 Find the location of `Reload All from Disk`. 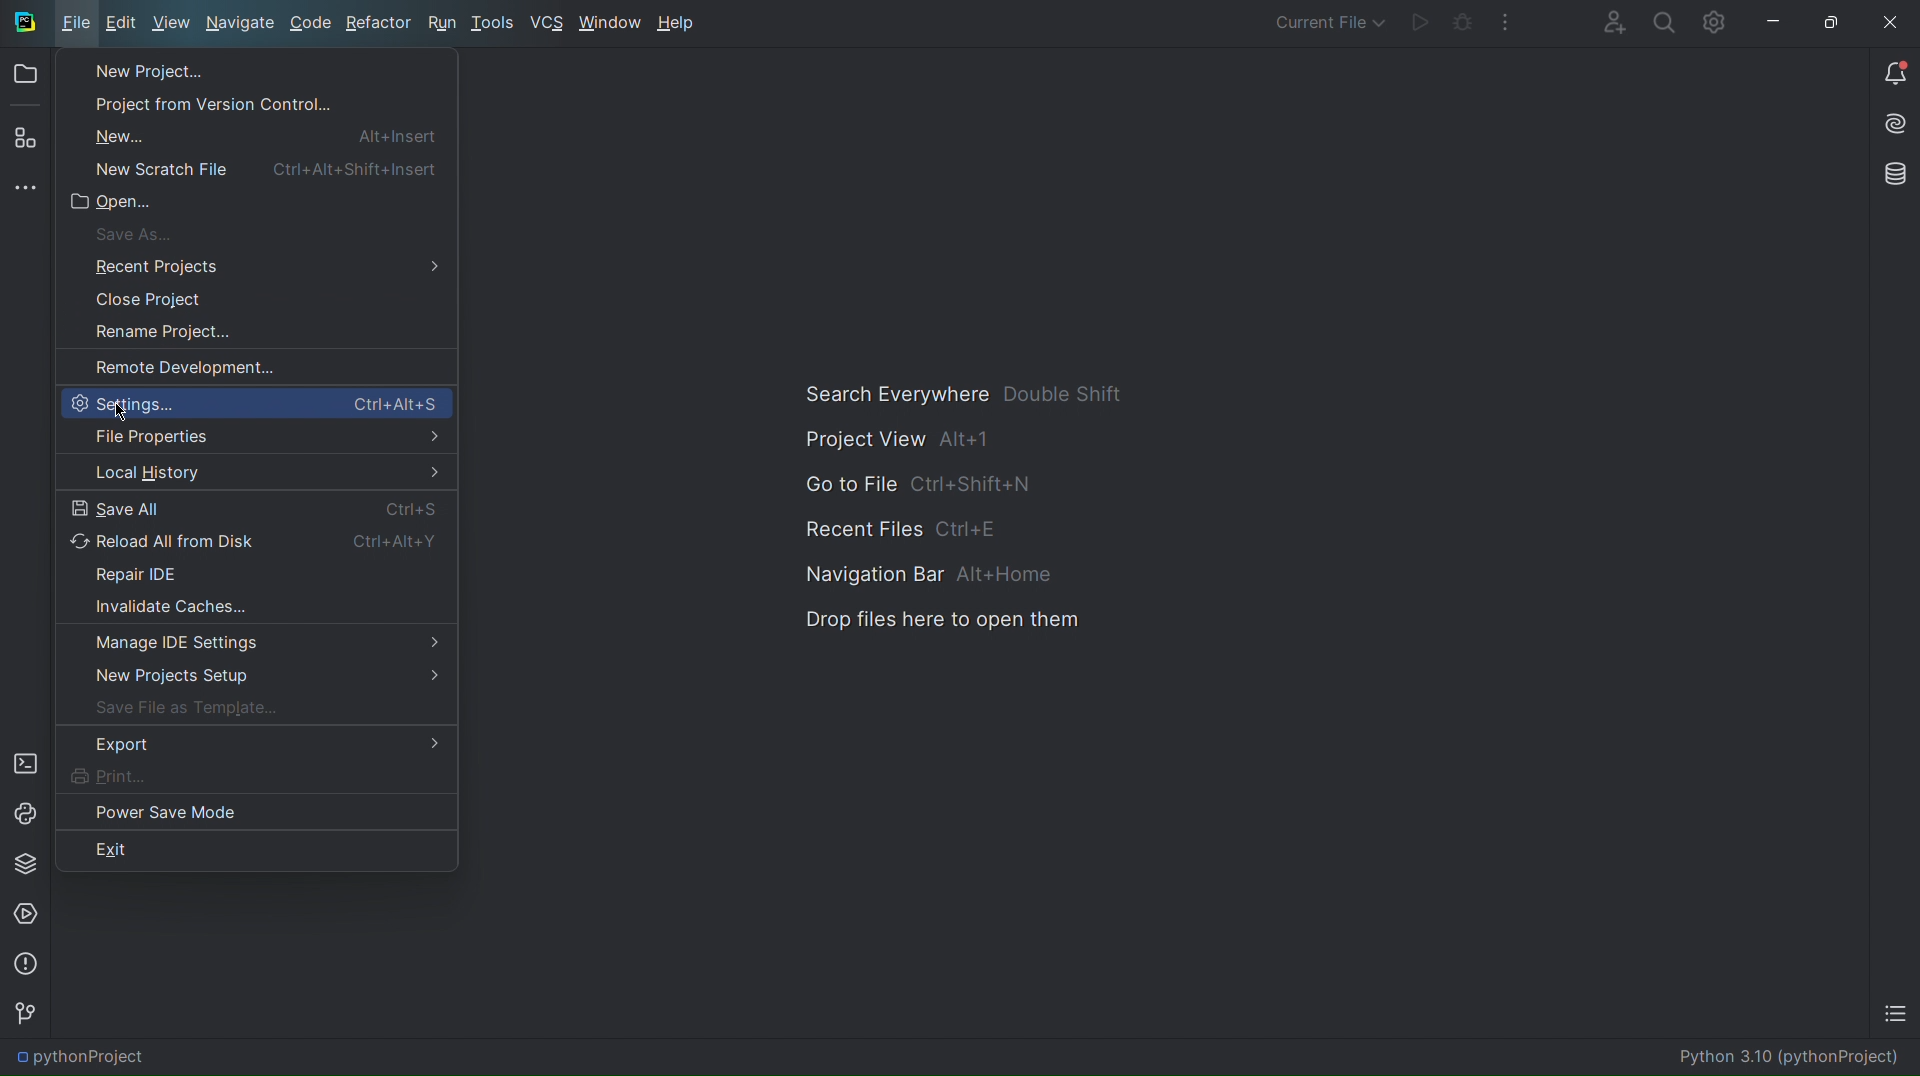

Reload All from Disk is located at coordinates (255, 543).